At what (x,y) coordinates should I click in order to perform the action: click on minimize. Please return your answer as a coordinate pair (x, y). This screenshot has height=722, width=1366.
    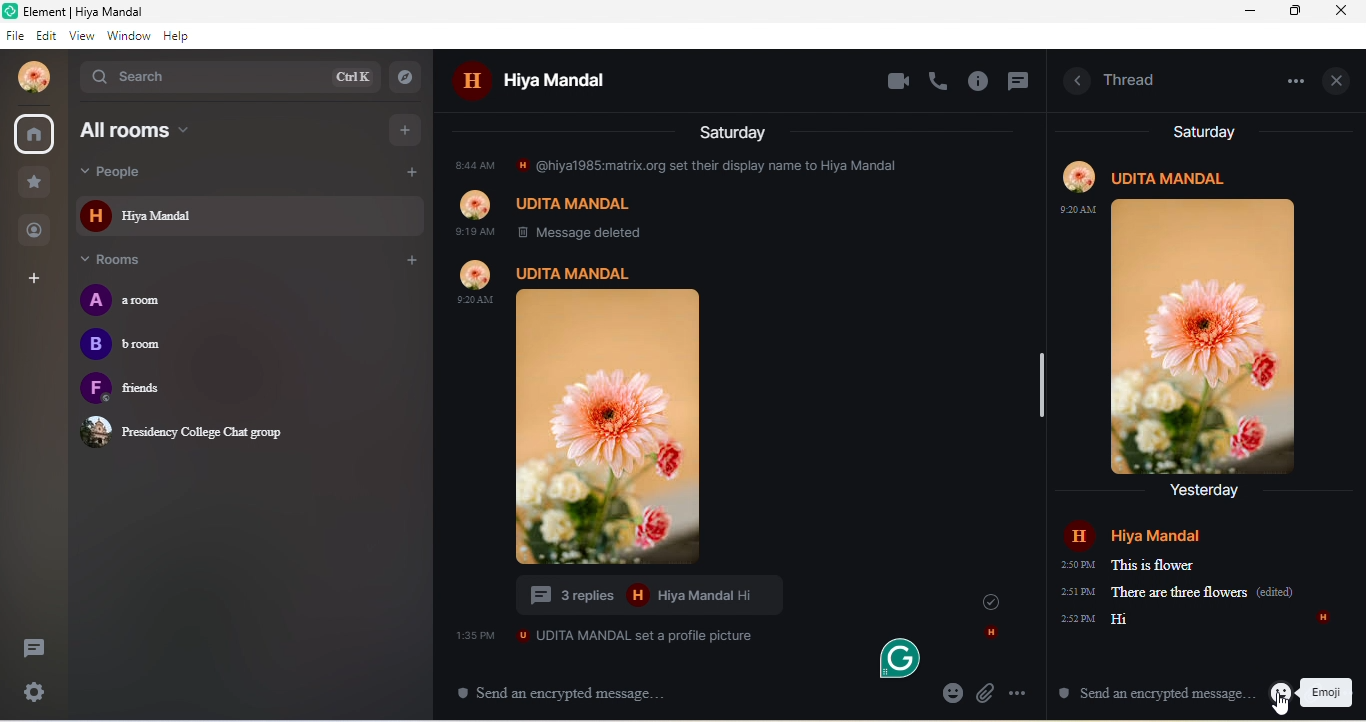
    Looking at the image, I should click on (1250, 11).